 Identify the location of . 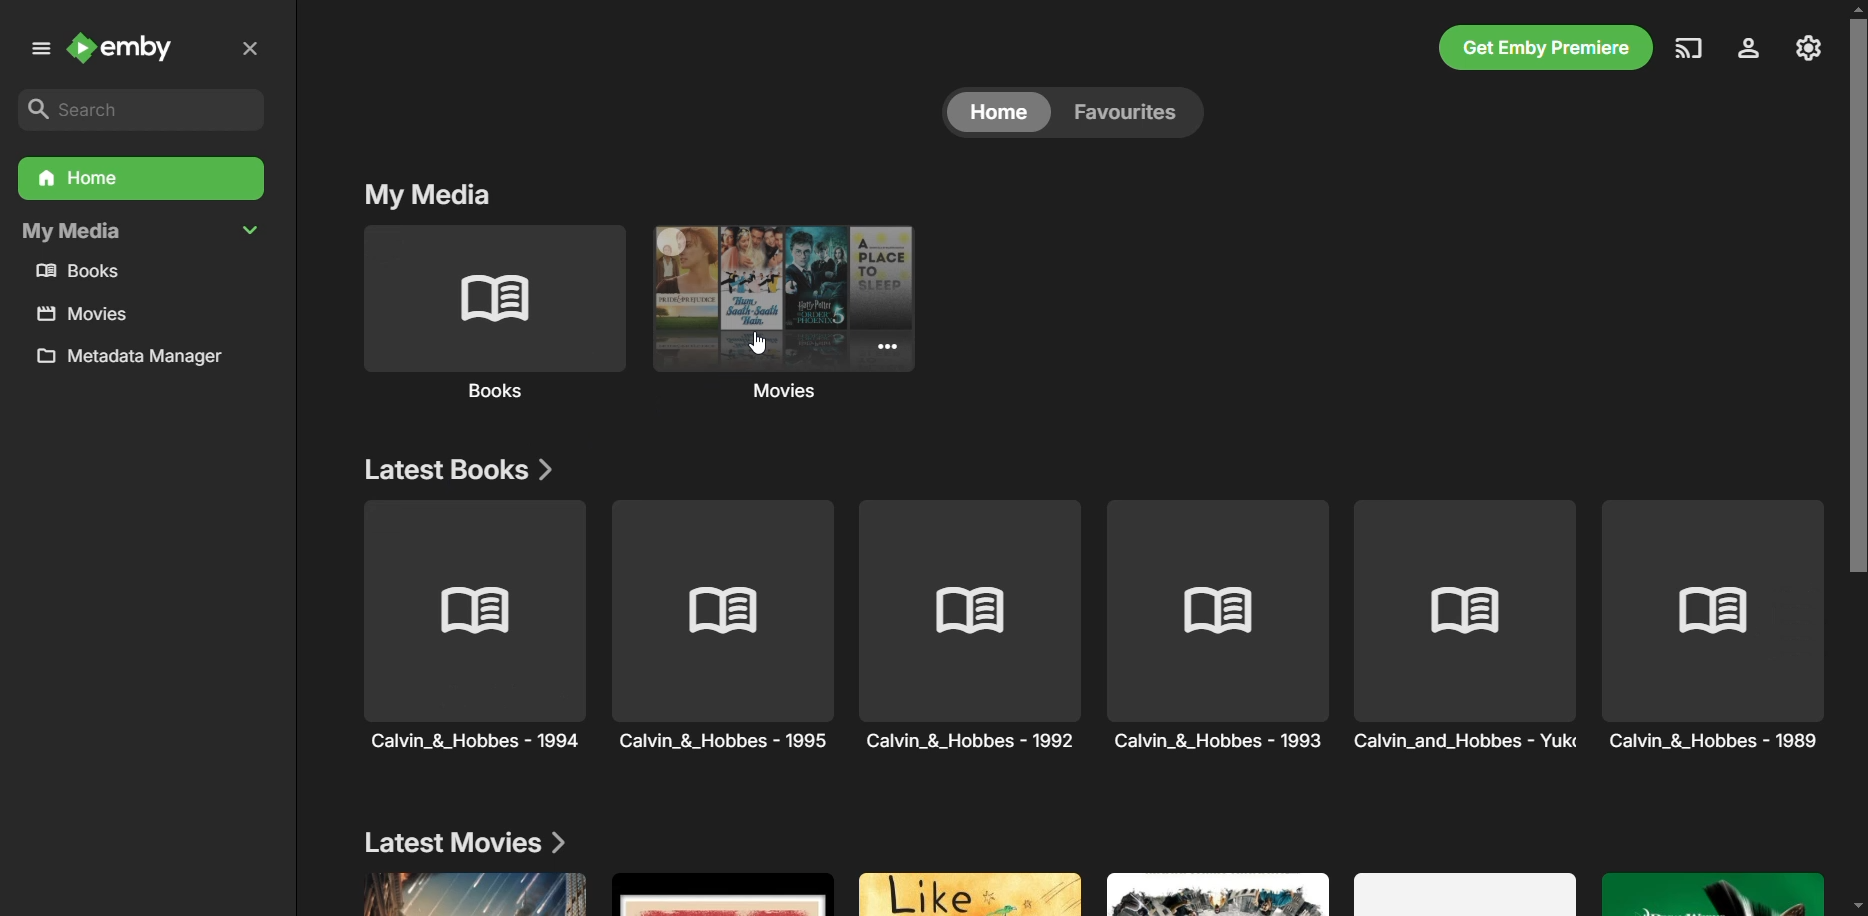
(1470, 627).